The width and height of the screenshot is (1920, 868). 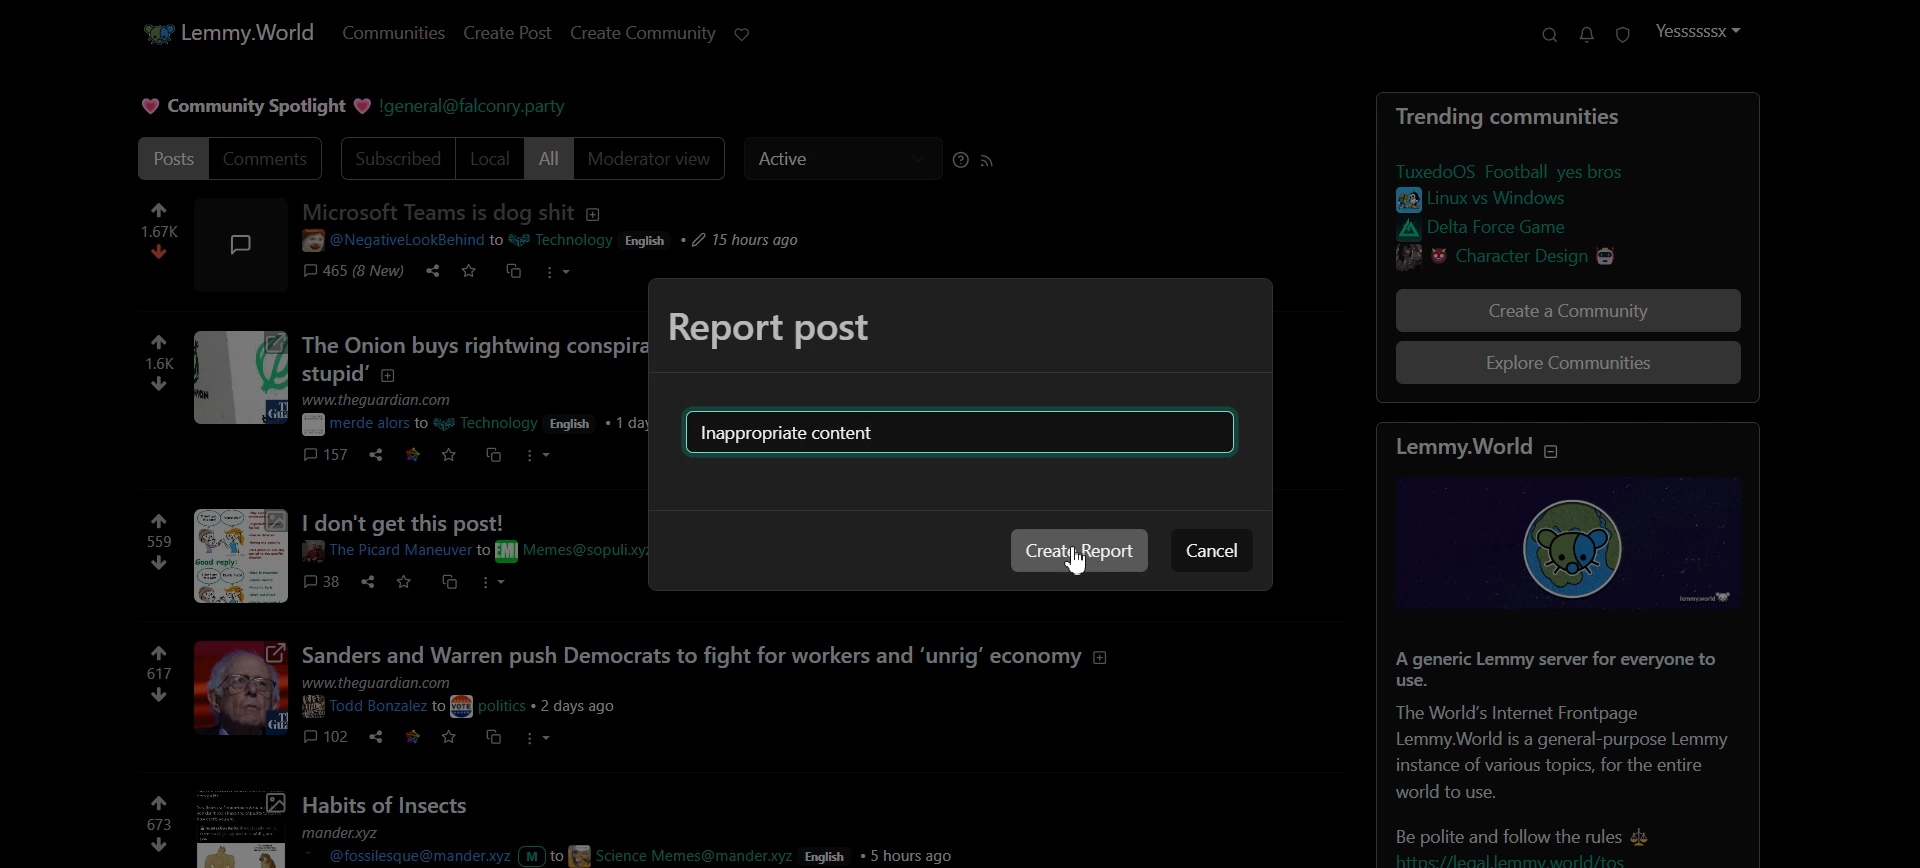 What do you see at coordinates (557, 274) in the screenshot?
I see `more` at bounding box center [557, 274].